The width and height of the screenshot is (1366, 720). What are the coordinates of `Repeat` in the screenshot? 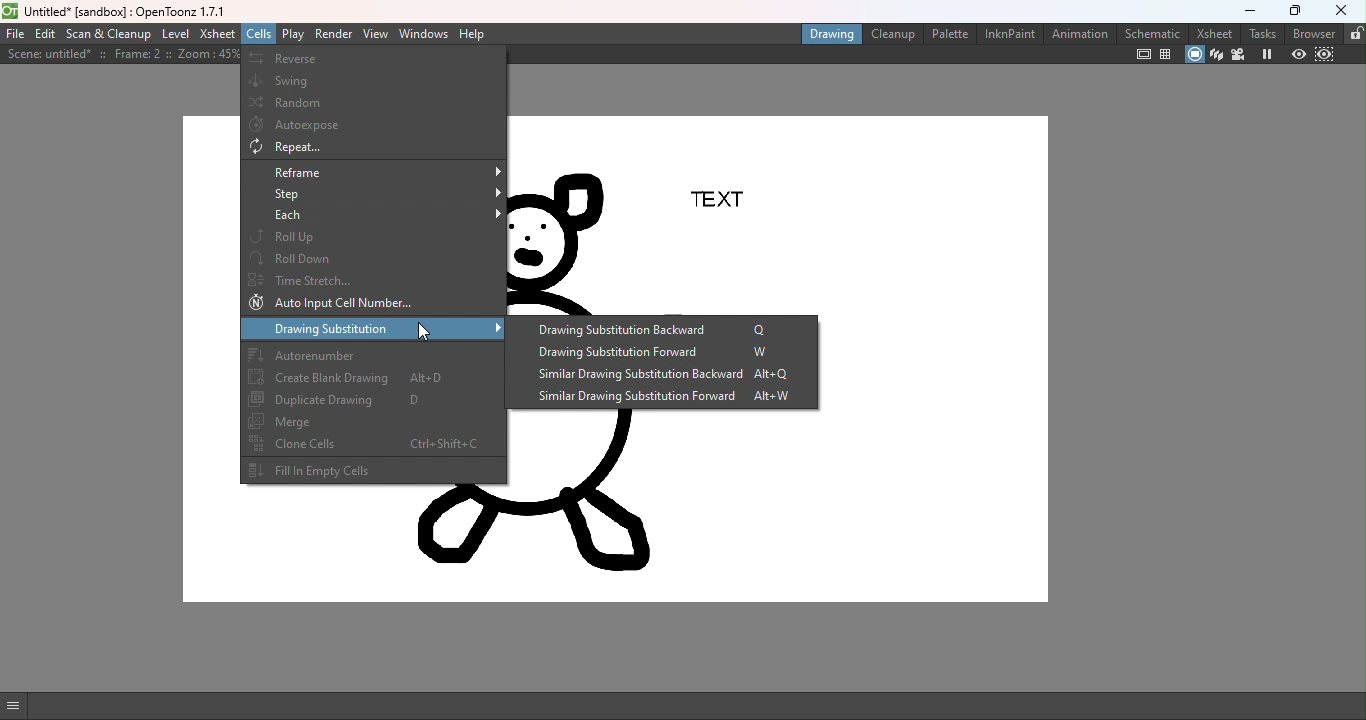 It's located at (379, 149).